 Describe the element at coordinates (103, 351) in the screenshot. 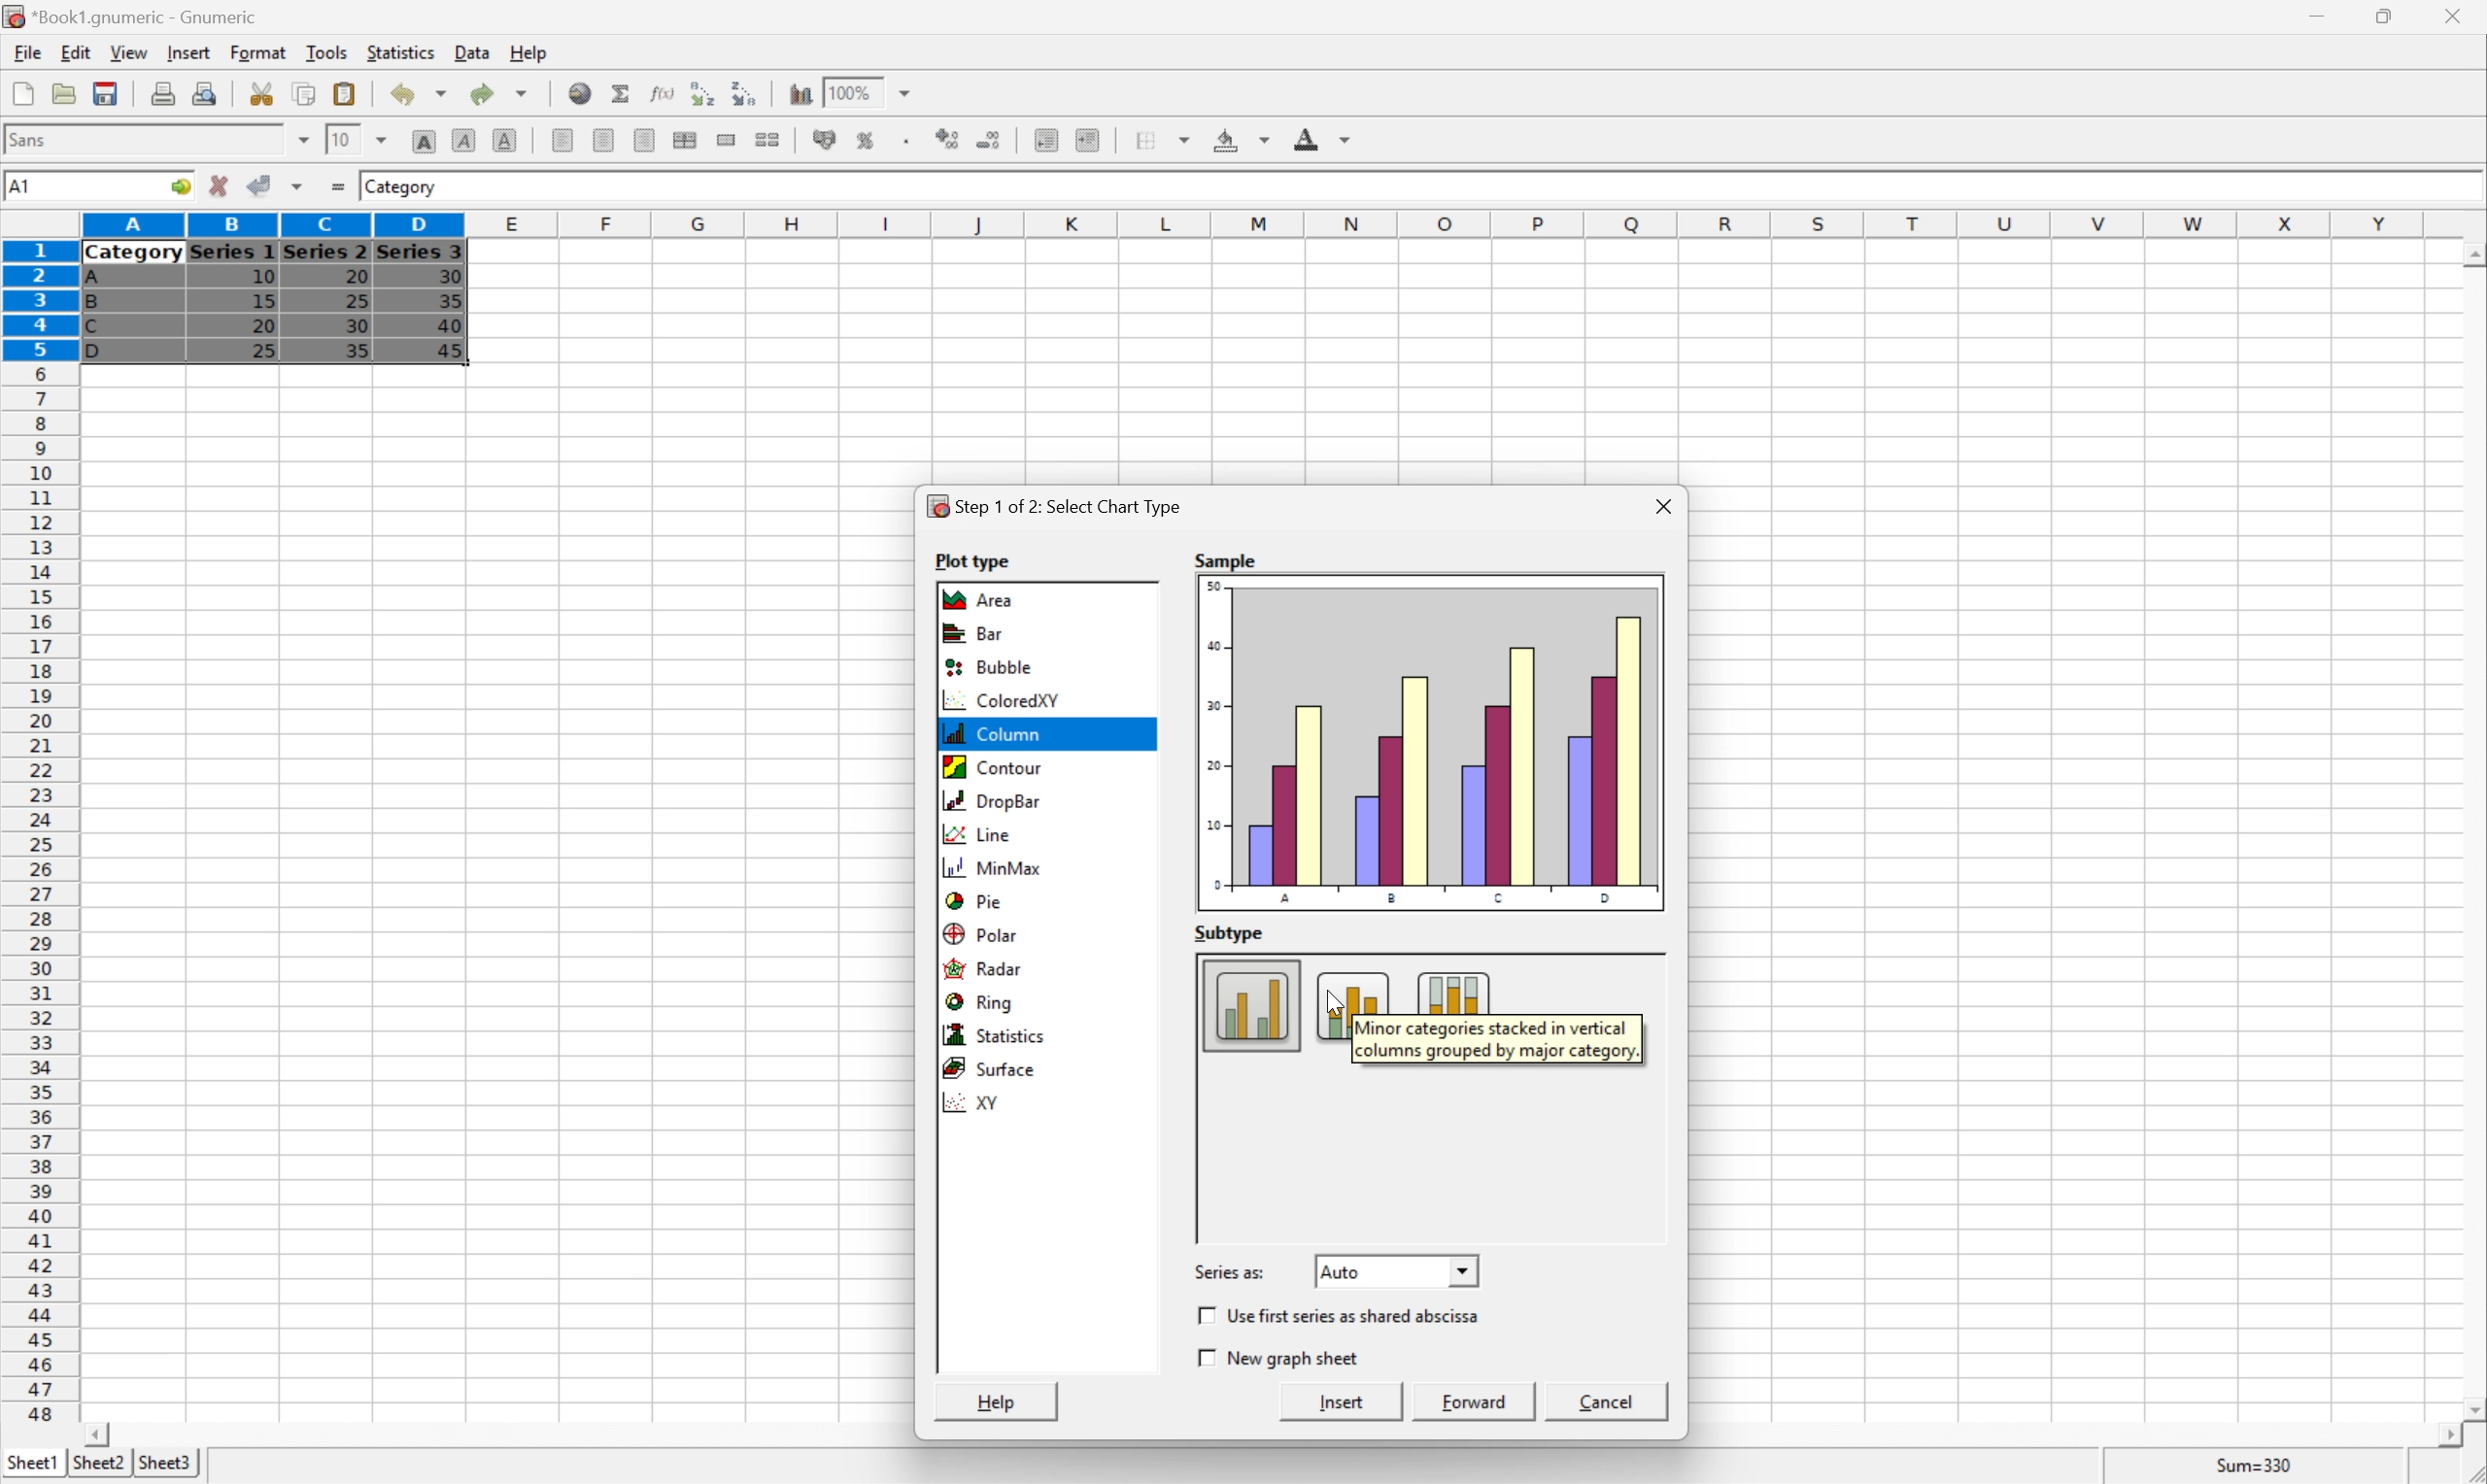

I see `D` at that location.